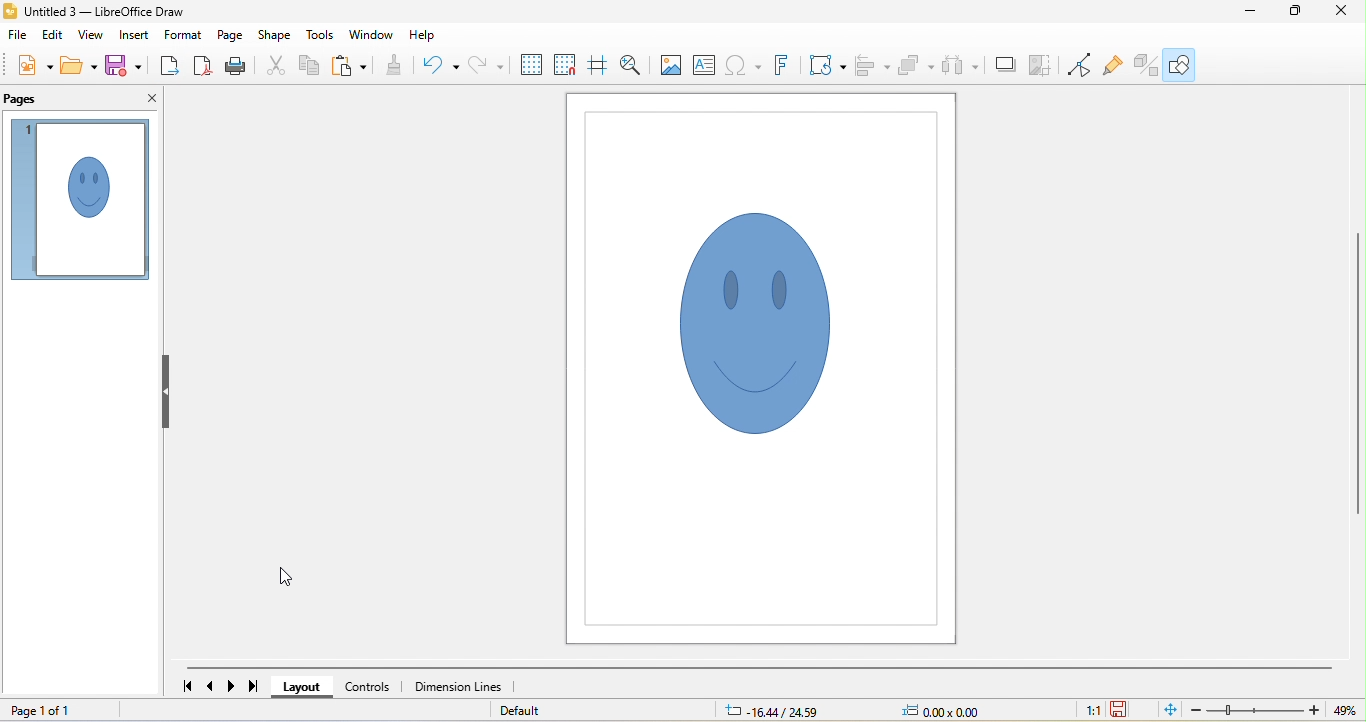  What do you see at coordinates (351, 64) in the screenshot?
I see `paste` at bounding box center [351, 64].